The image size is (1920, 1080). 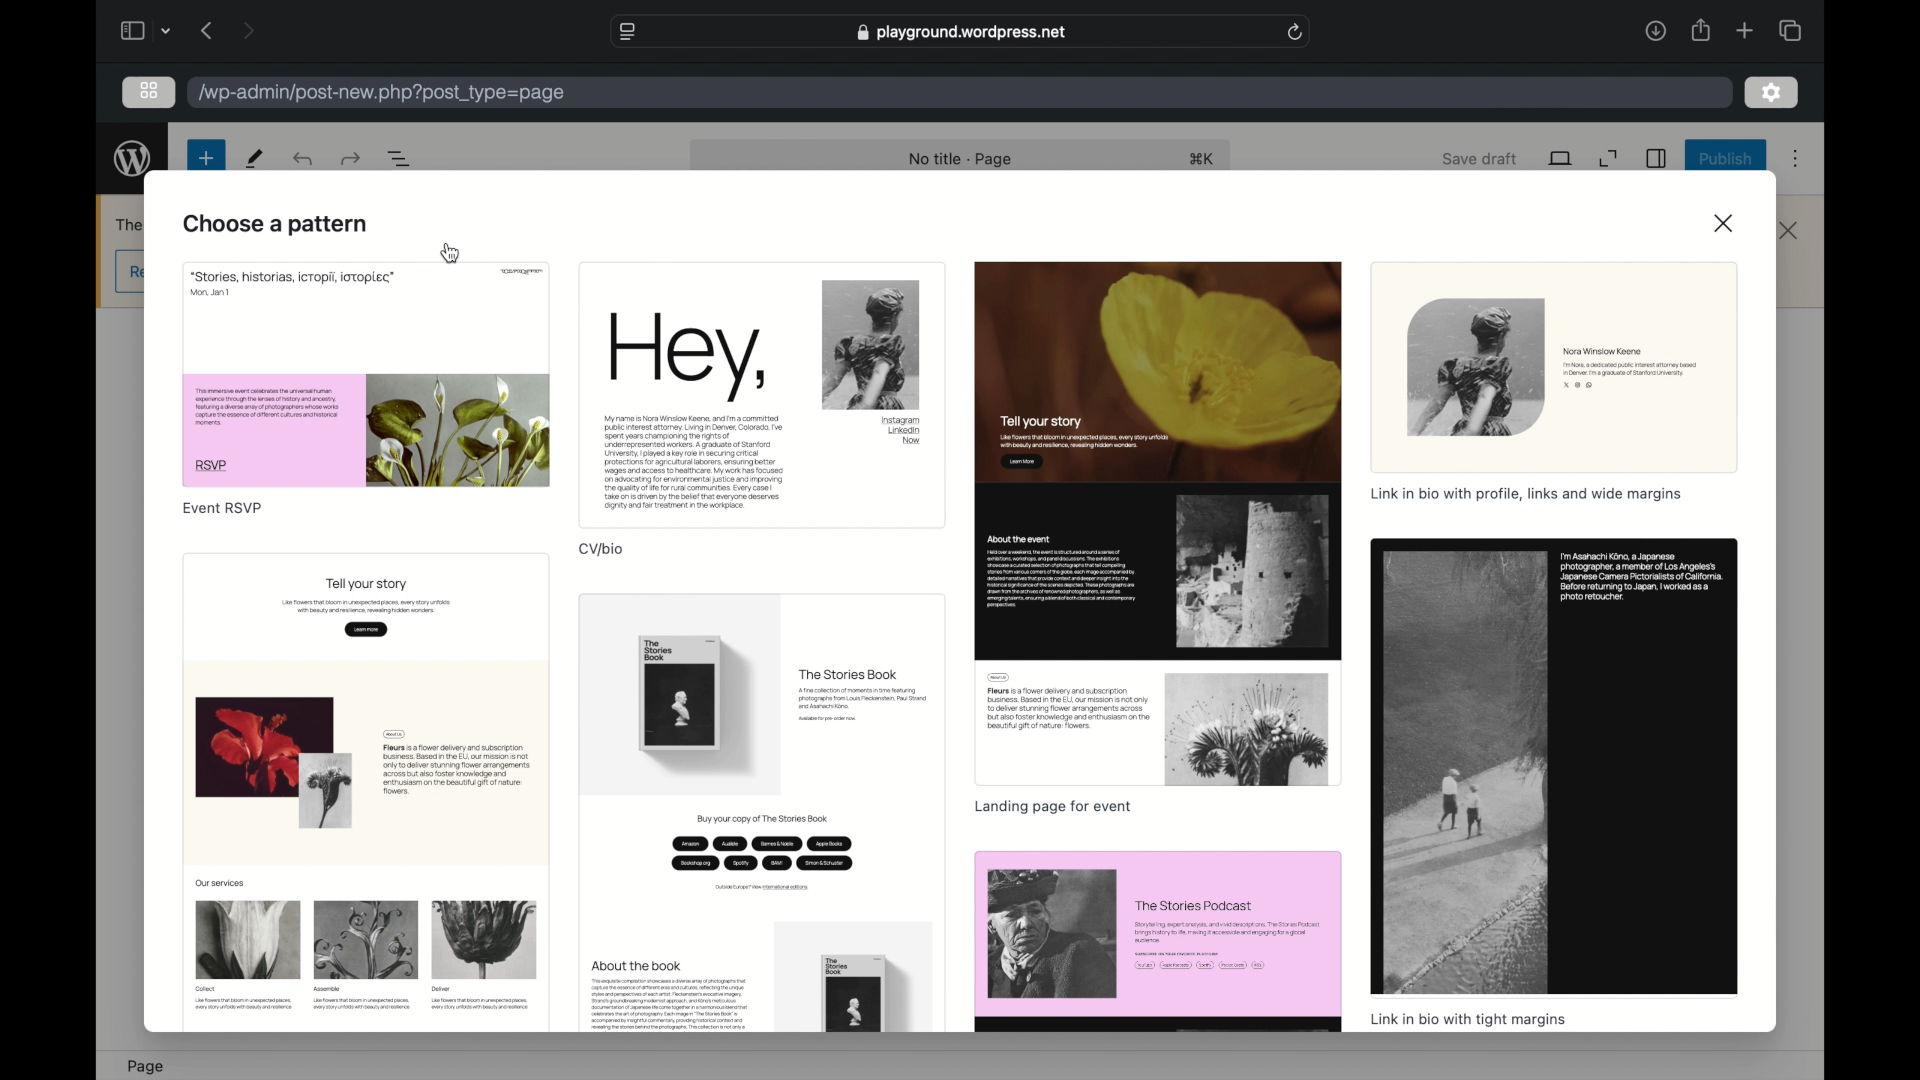 What do you see at coordinates (626, 33) in the screenshot?
I see `website settings` at bounding box center [626, 33].